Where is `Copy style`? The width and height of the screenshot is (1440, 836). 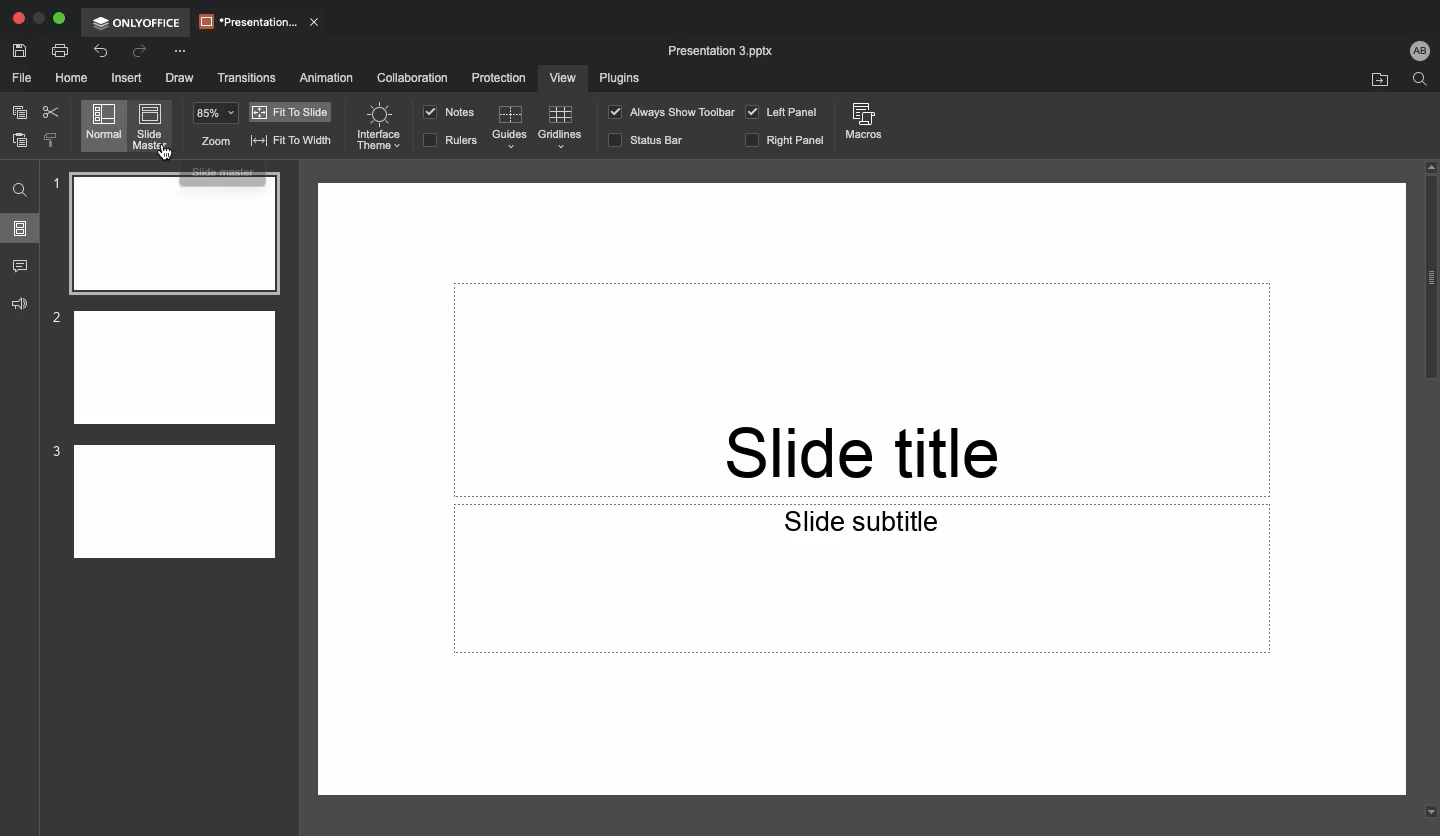
Copy style is located at coordinates (50, 142).